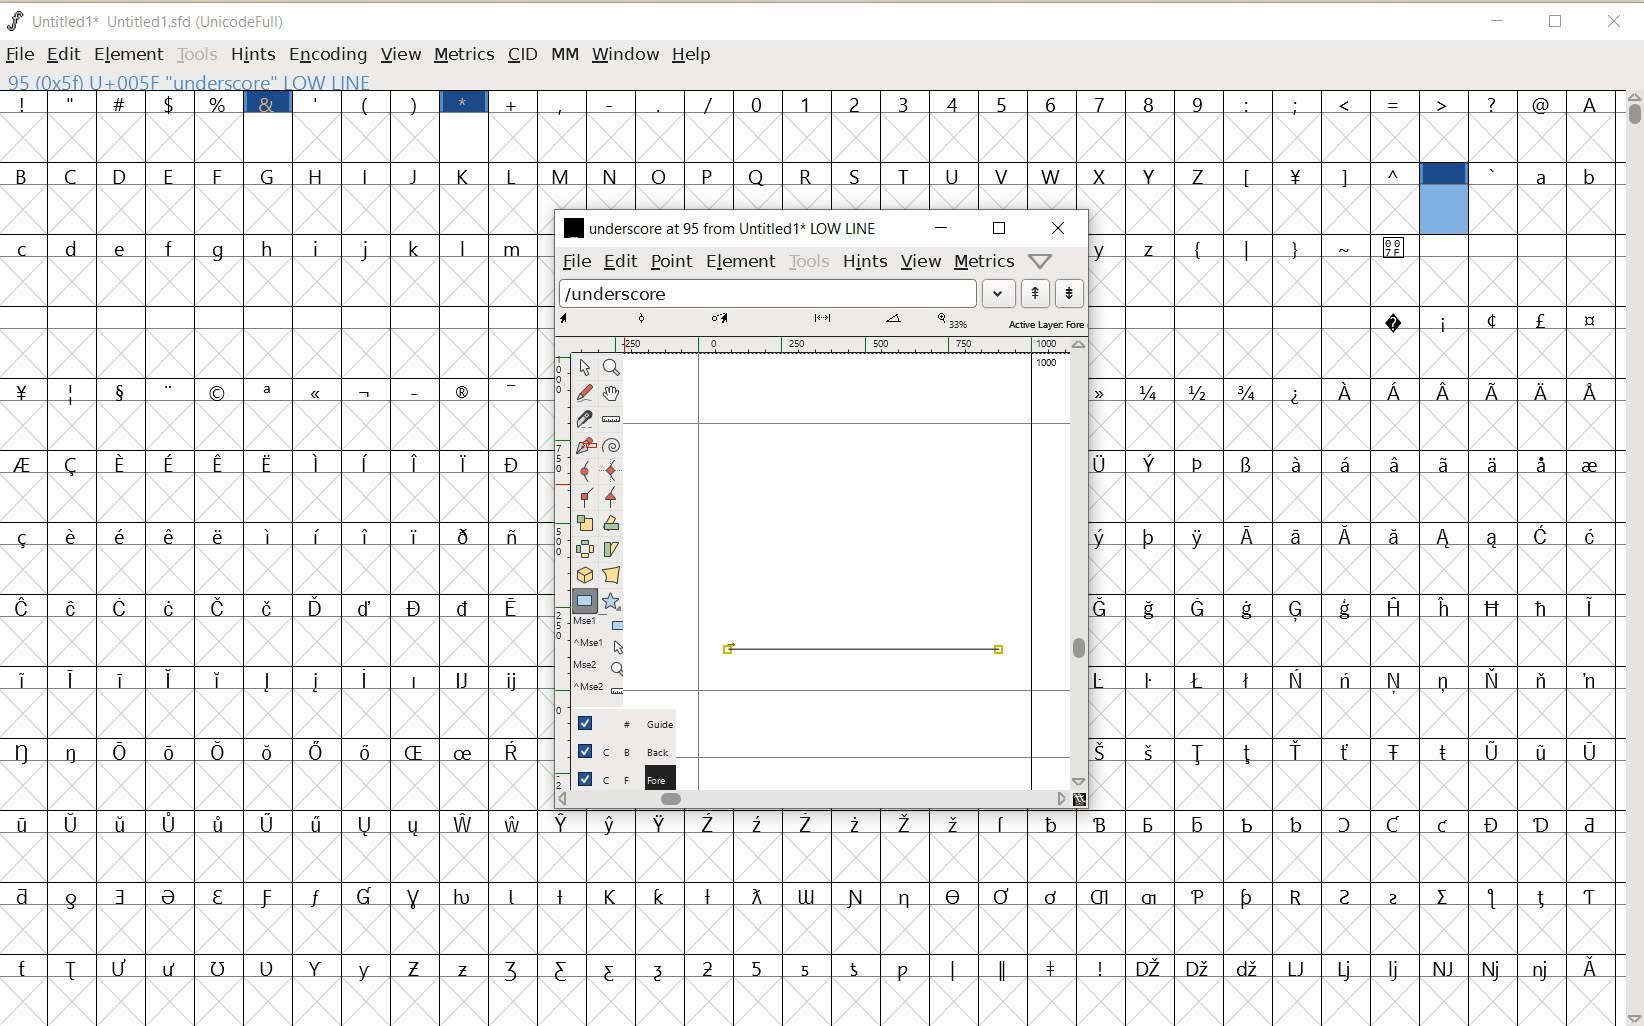  What do you see at coordinates (163, 21) in the screenshot?
I see `FONT NAME` at bounding box center [163, 21].